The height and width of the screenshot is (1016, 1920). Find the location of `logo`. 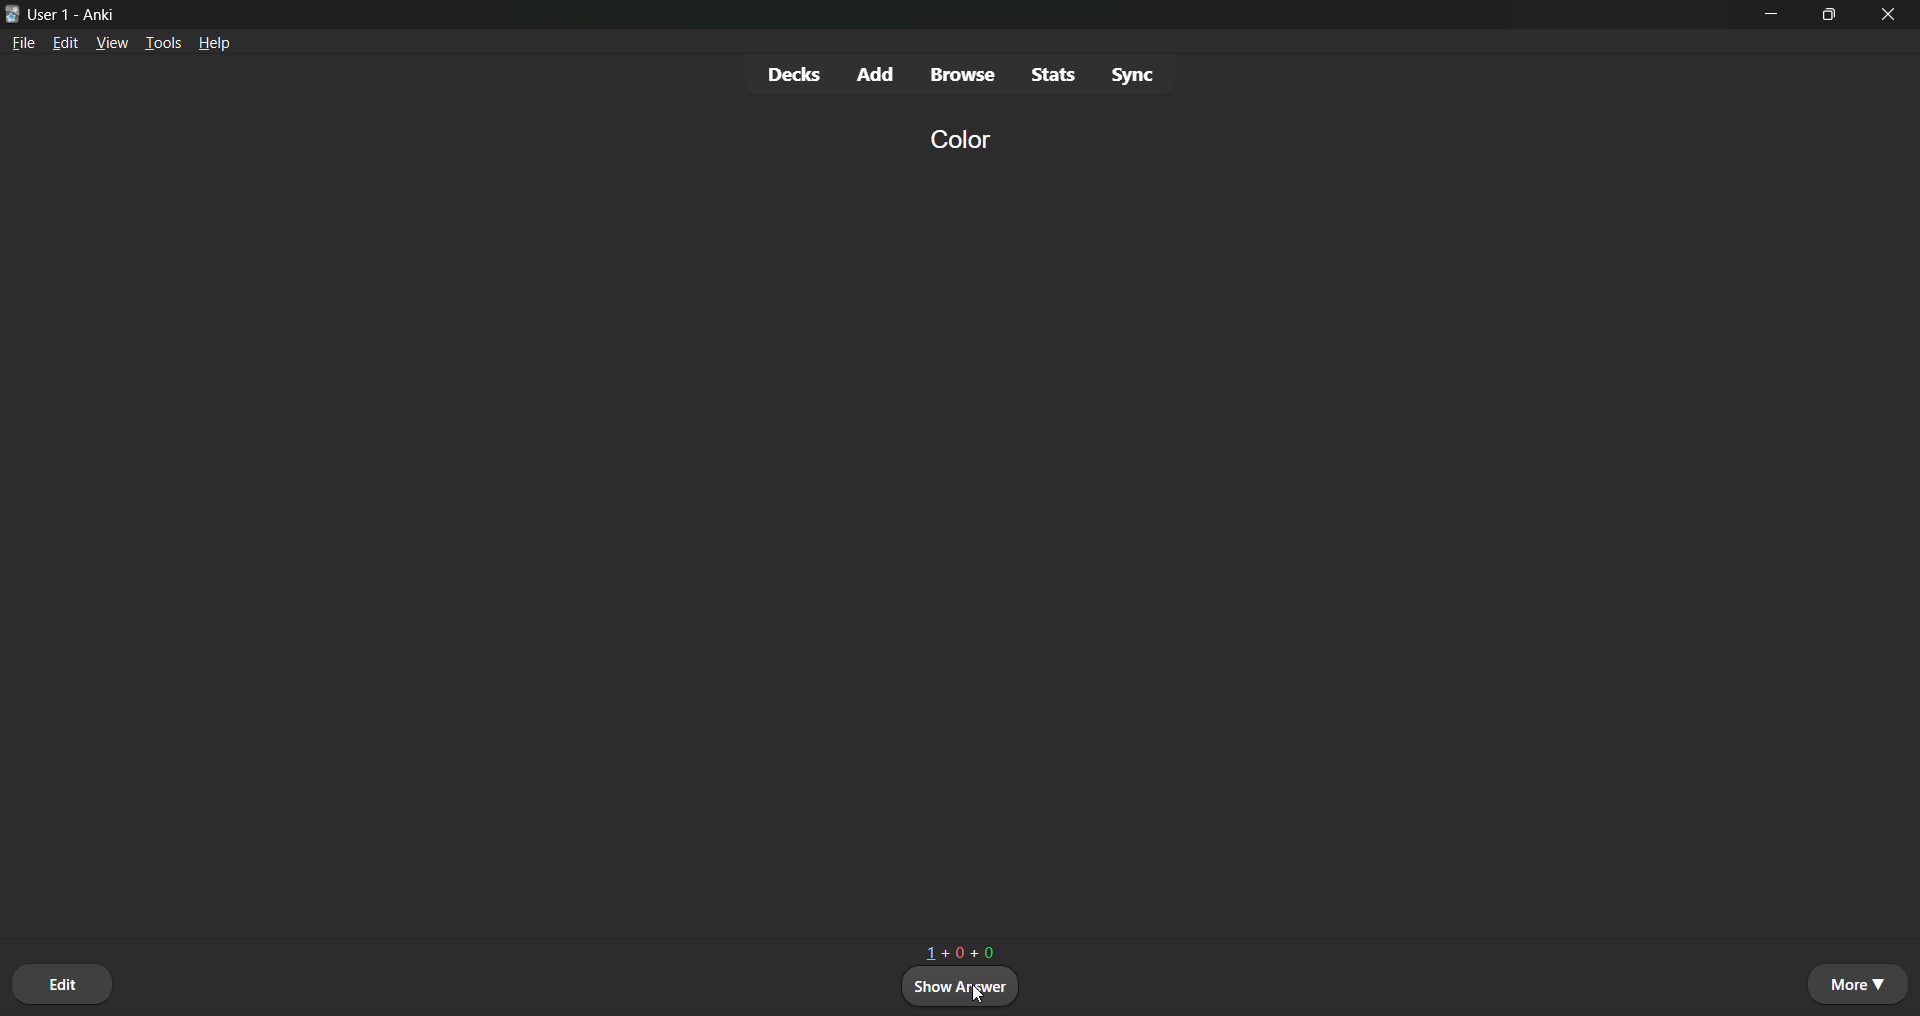

logo is located at coordinates (11, 12).